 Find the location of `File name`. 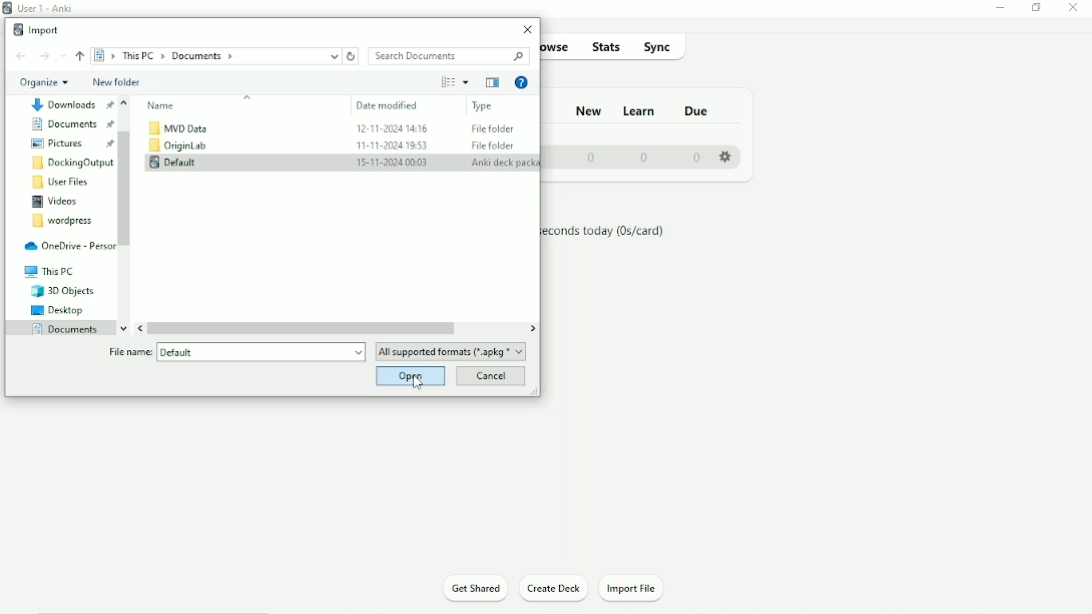

File name is located at coordinates (238, 352).